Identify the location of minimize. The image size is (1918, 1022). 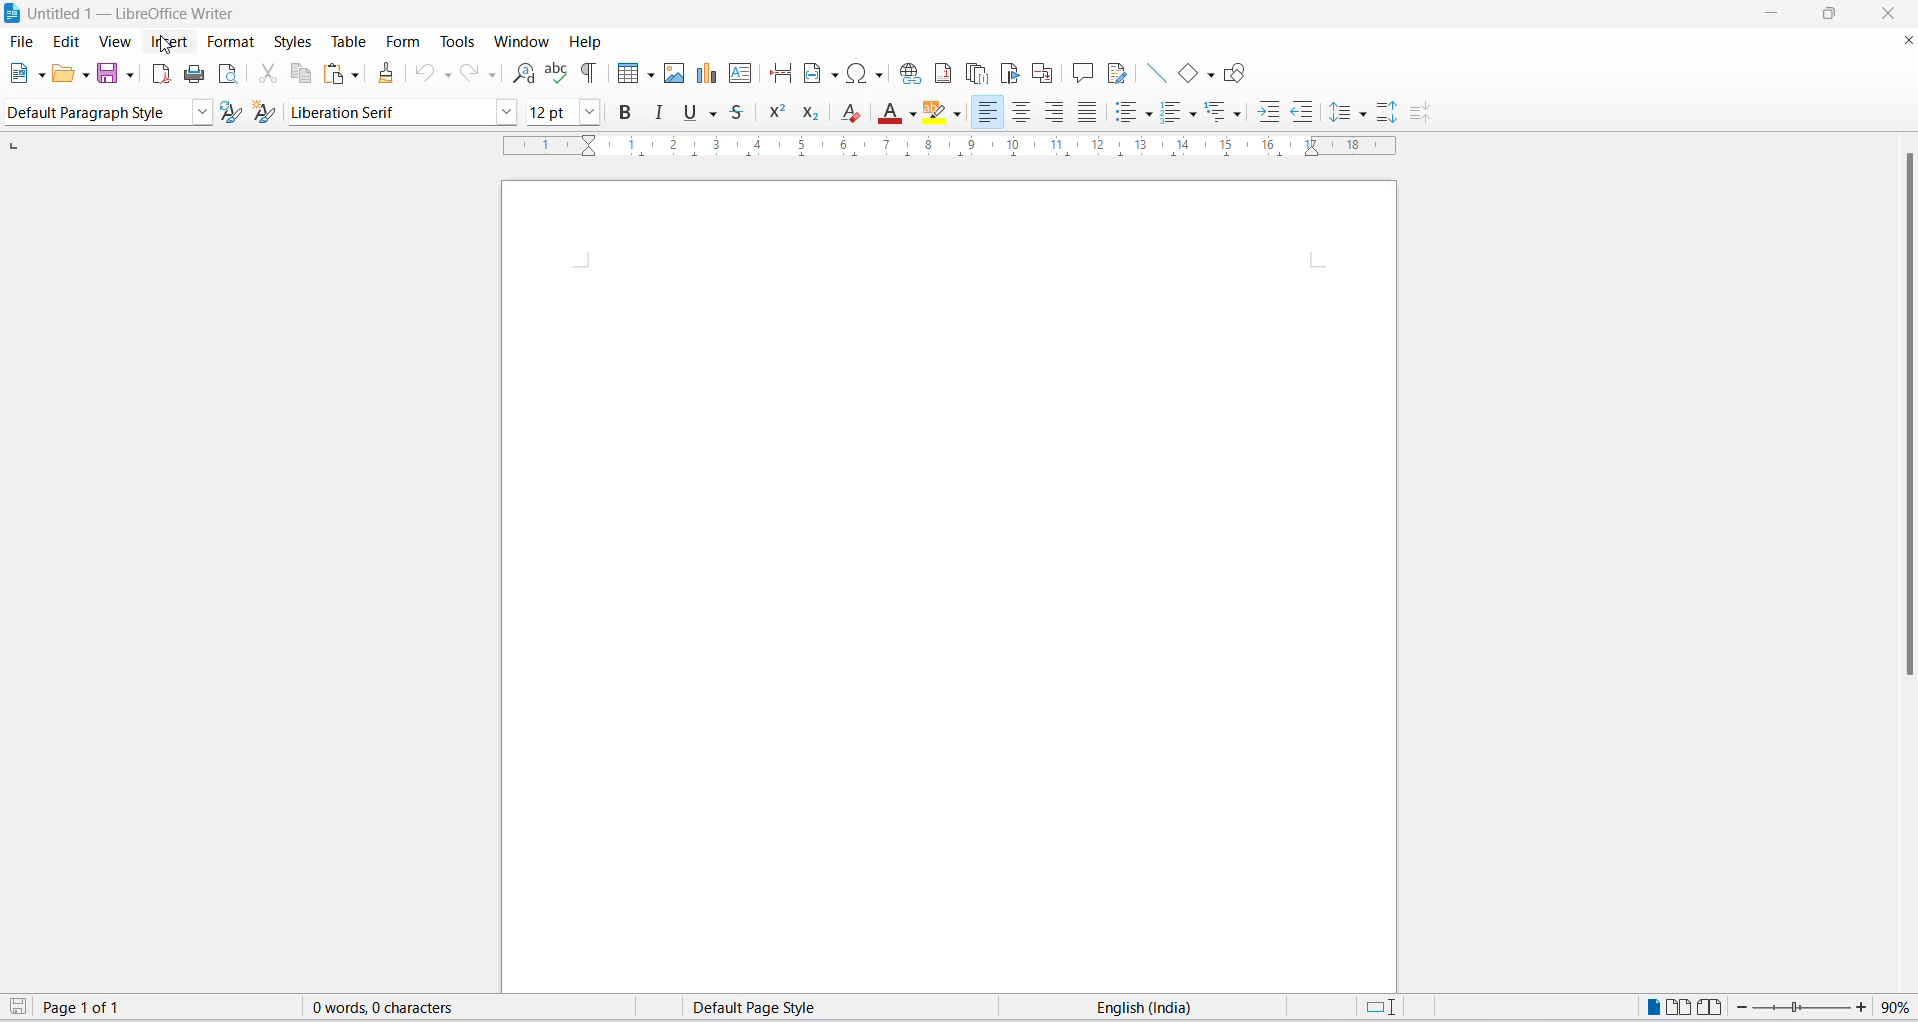
(1776, 15).